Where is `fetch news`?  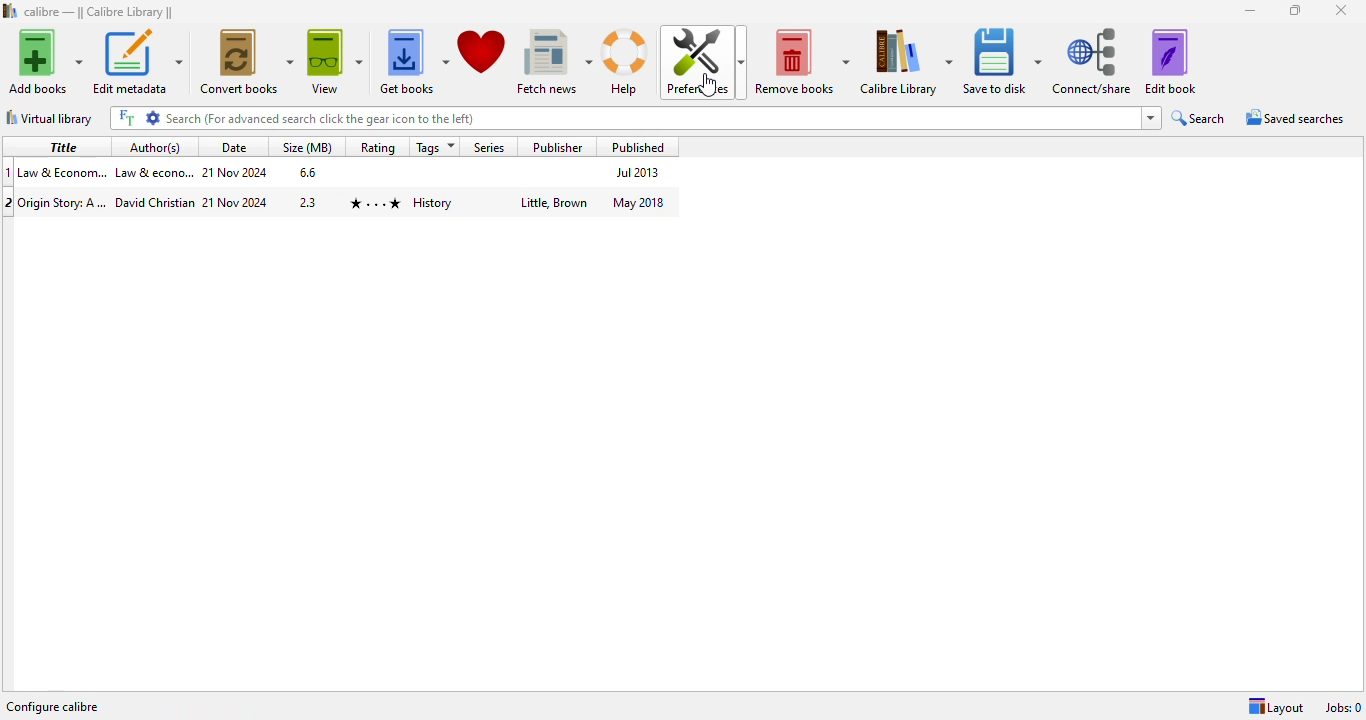 fetch news is located at coordinates (553, 62).